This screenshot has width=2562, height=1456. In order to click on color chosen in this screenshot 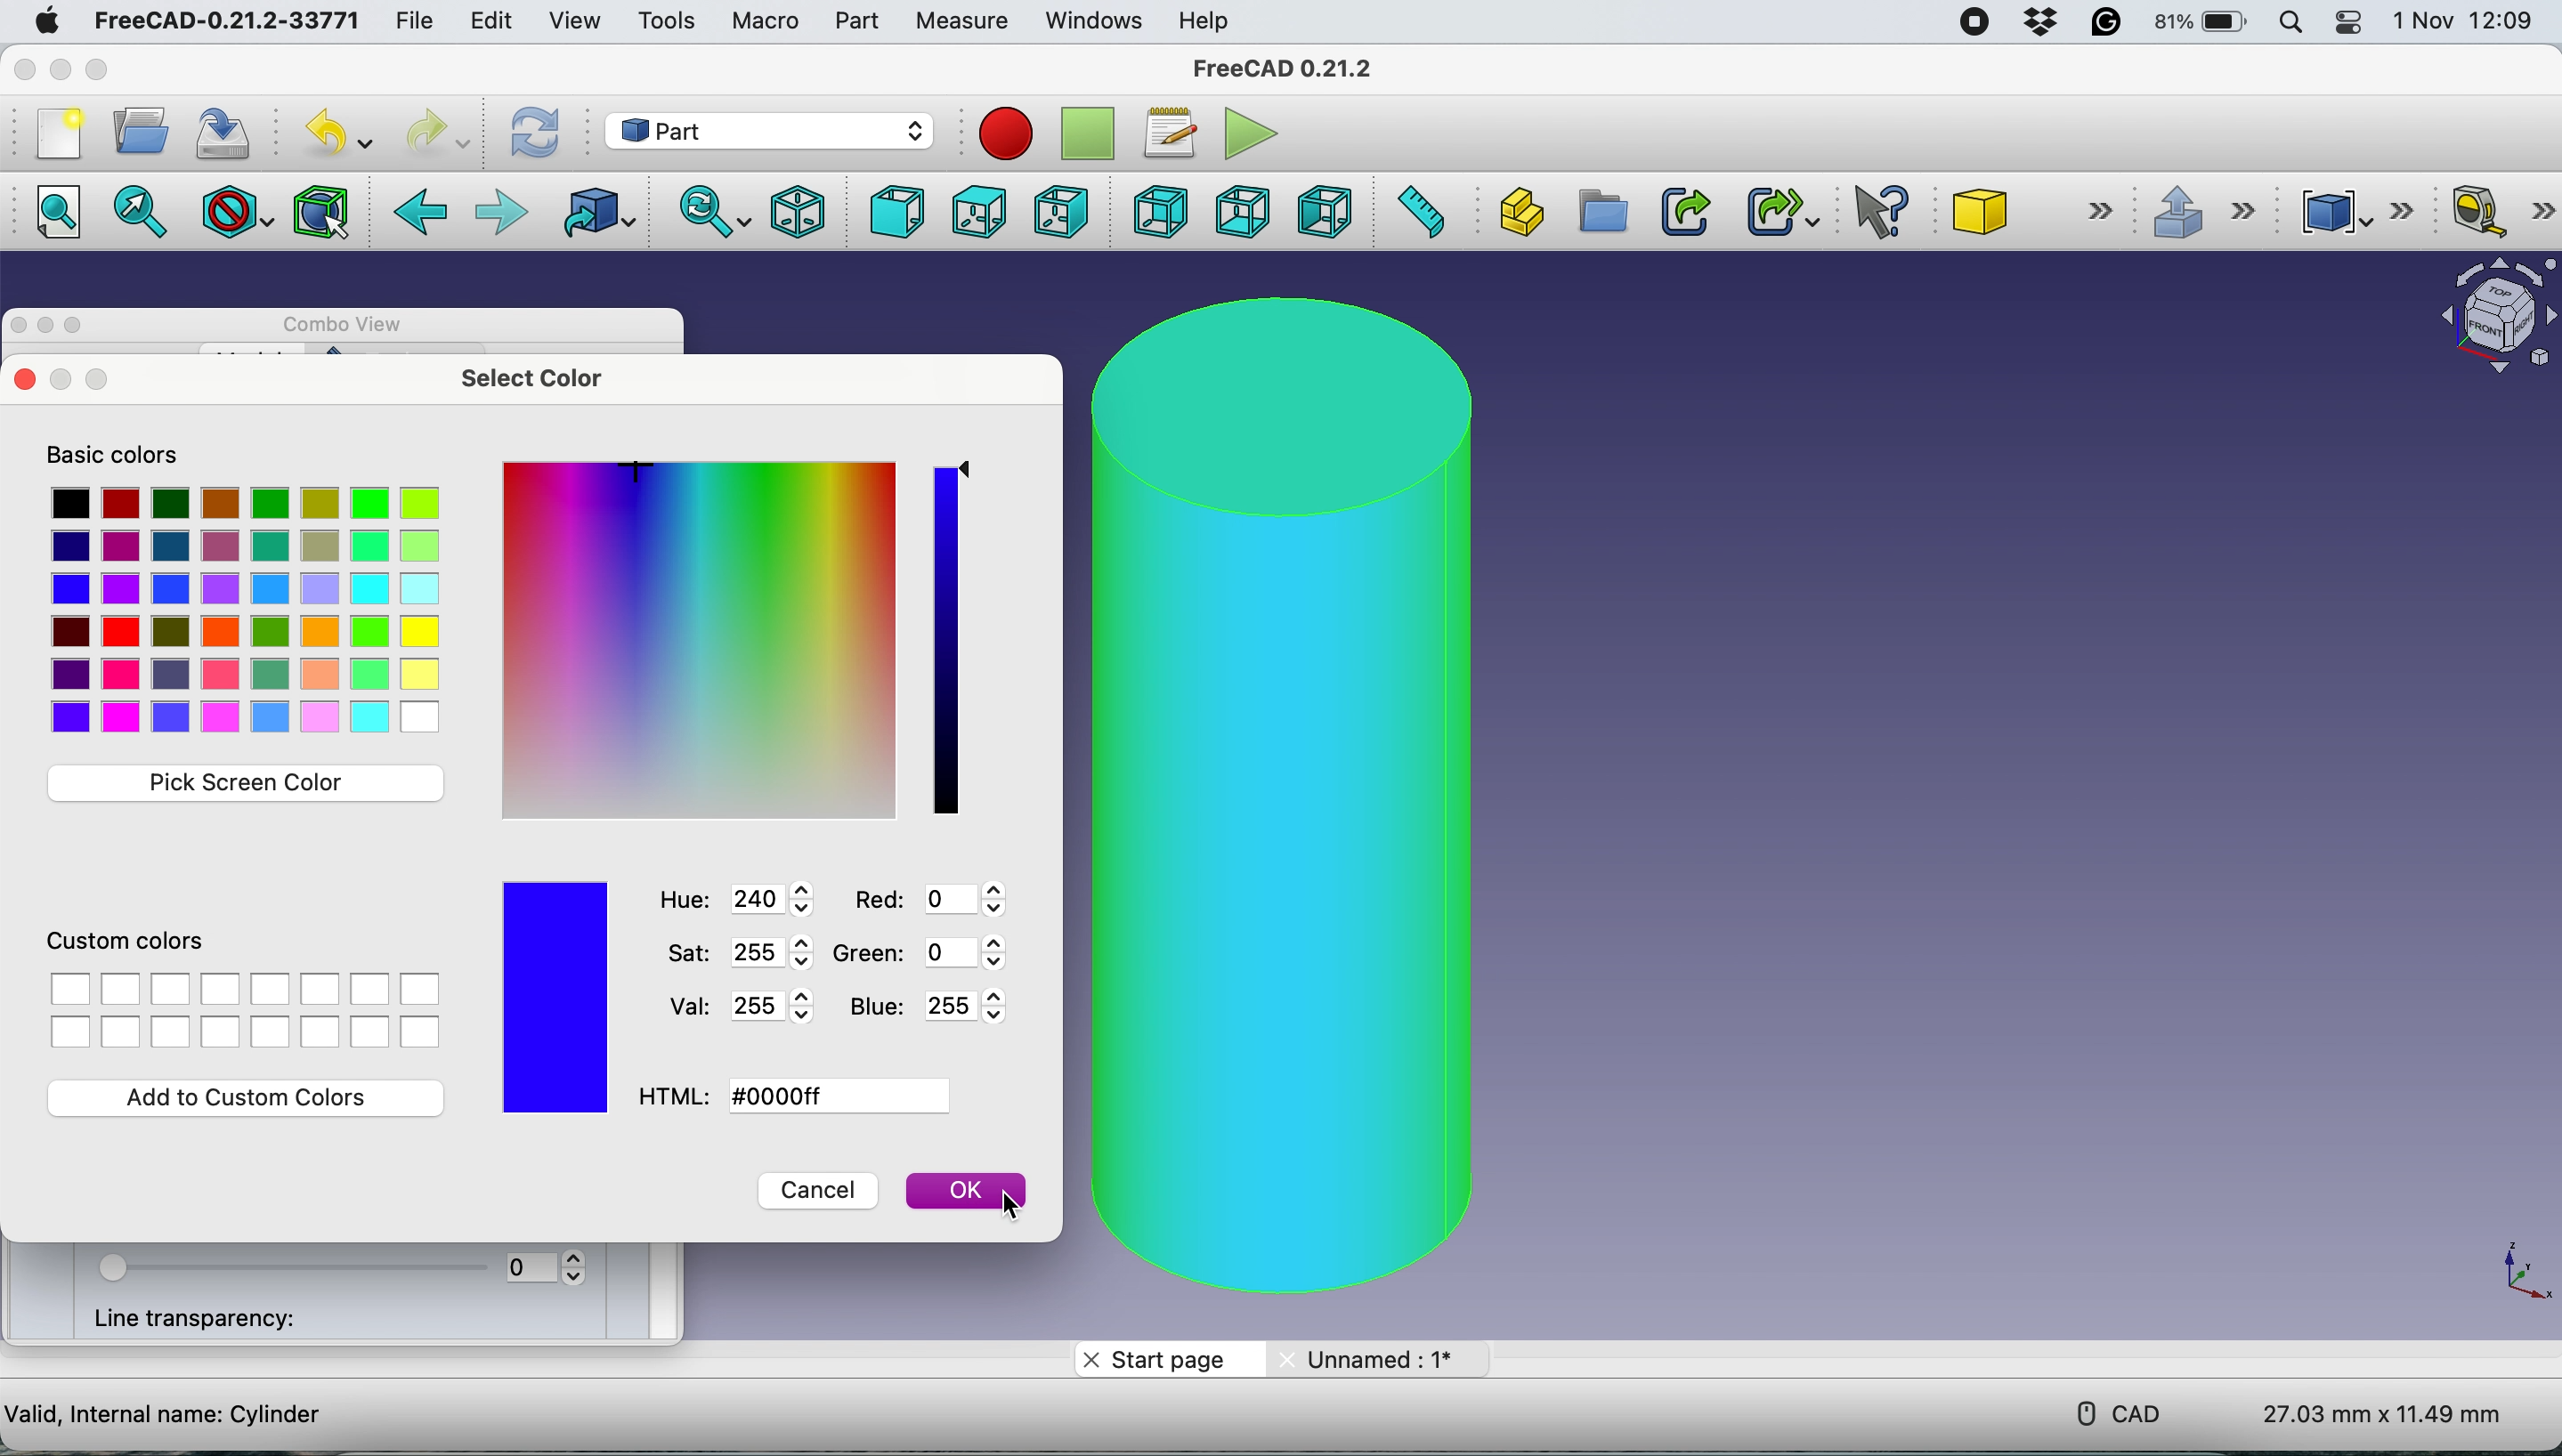, I will do `click(560, 1004)`.